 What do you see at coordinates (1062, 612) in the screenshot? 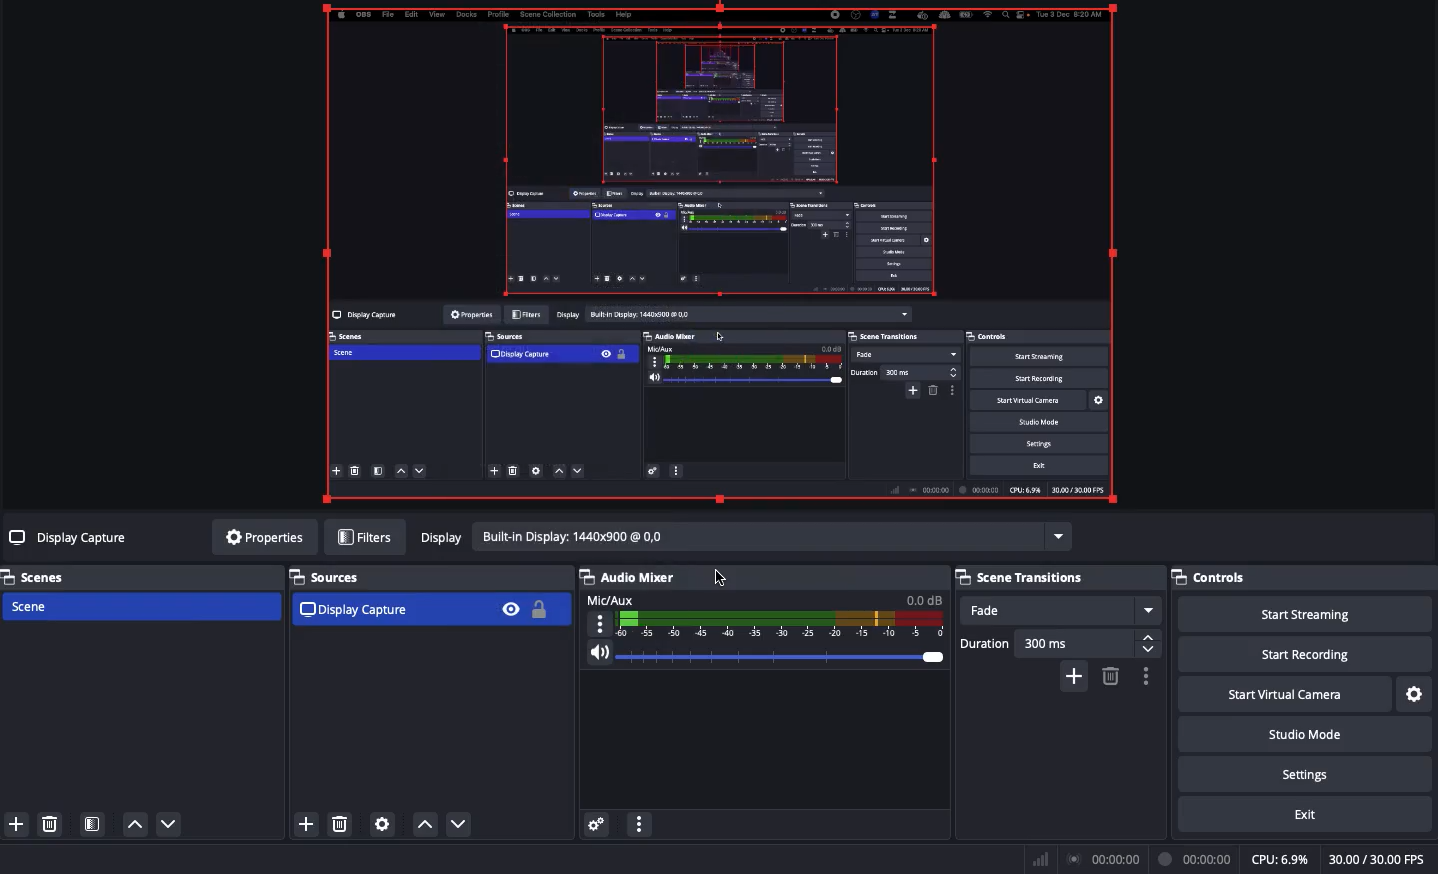
I see `Fade` at bounding box center [1062, 612].